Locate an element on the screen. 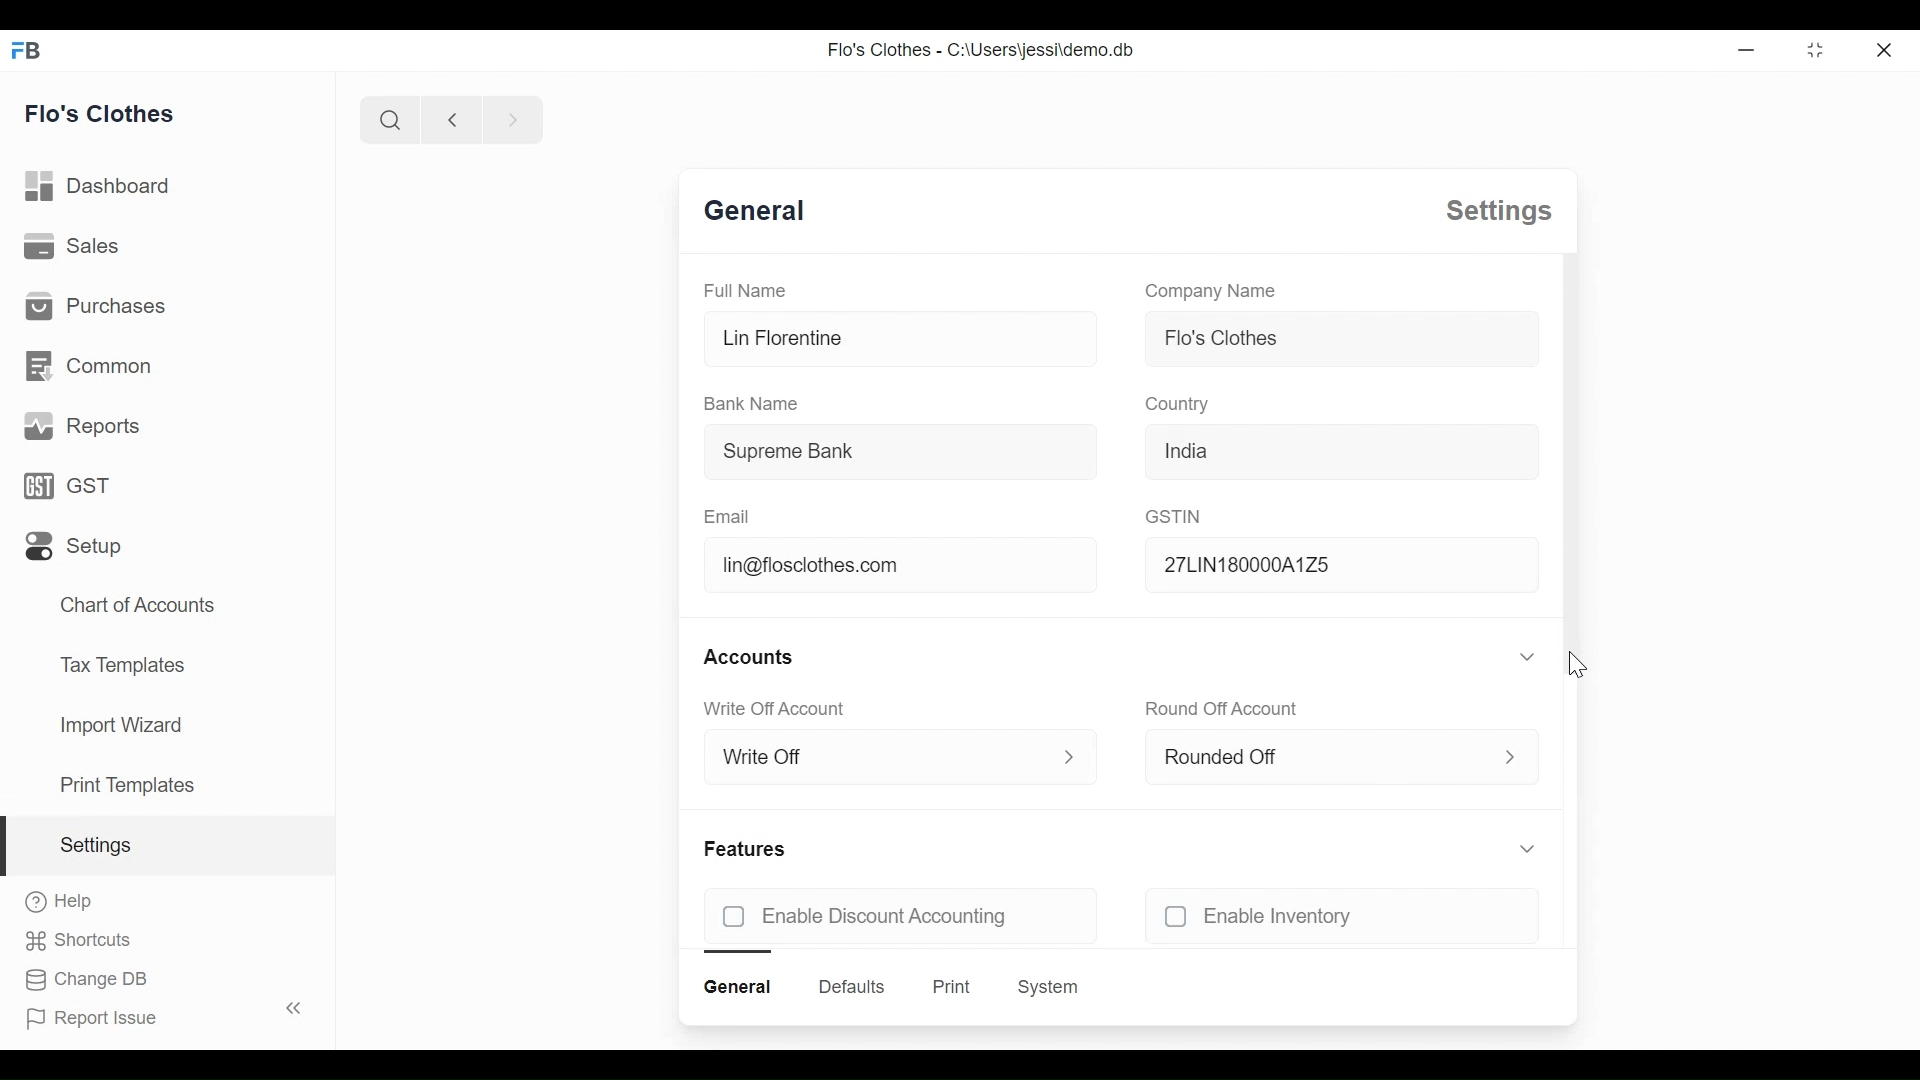 Image resolution: width=1920 pixels, height=1080 pixels. Navigate back is located at coordinates (448, 119).